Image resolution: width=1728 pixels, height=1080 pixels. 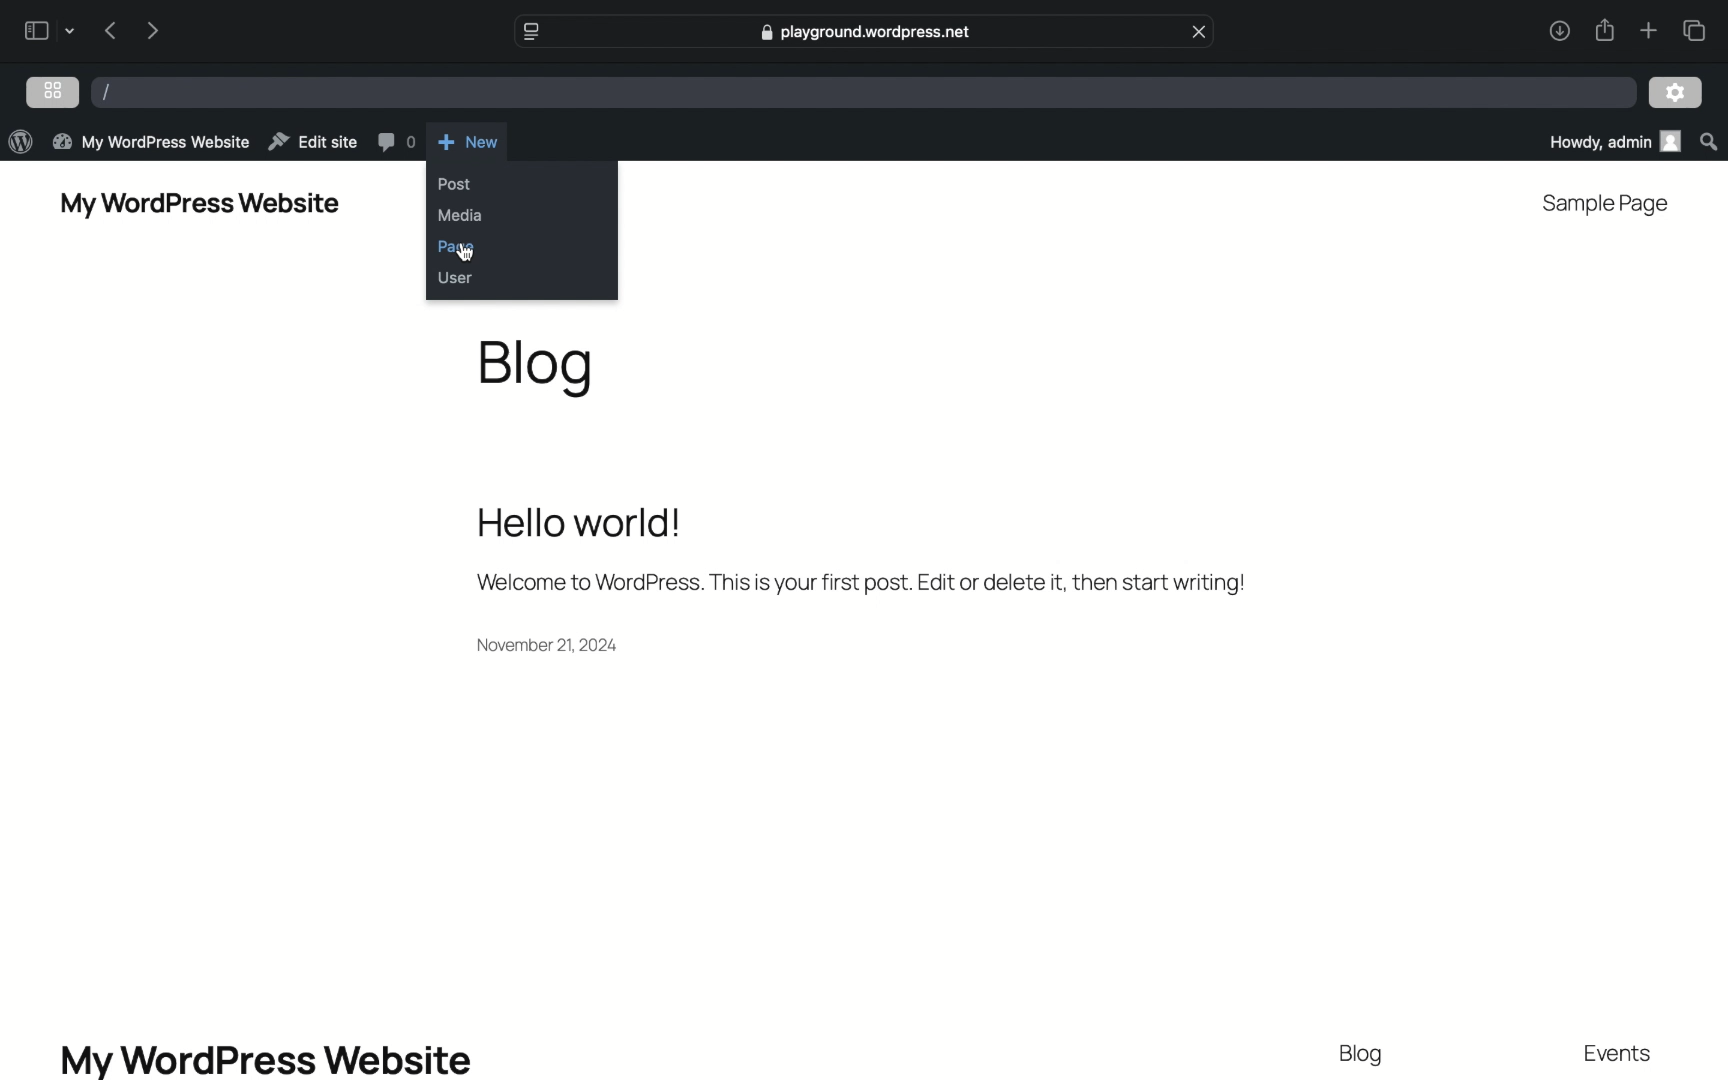 I want to click on date, so click(x=550, y=644).